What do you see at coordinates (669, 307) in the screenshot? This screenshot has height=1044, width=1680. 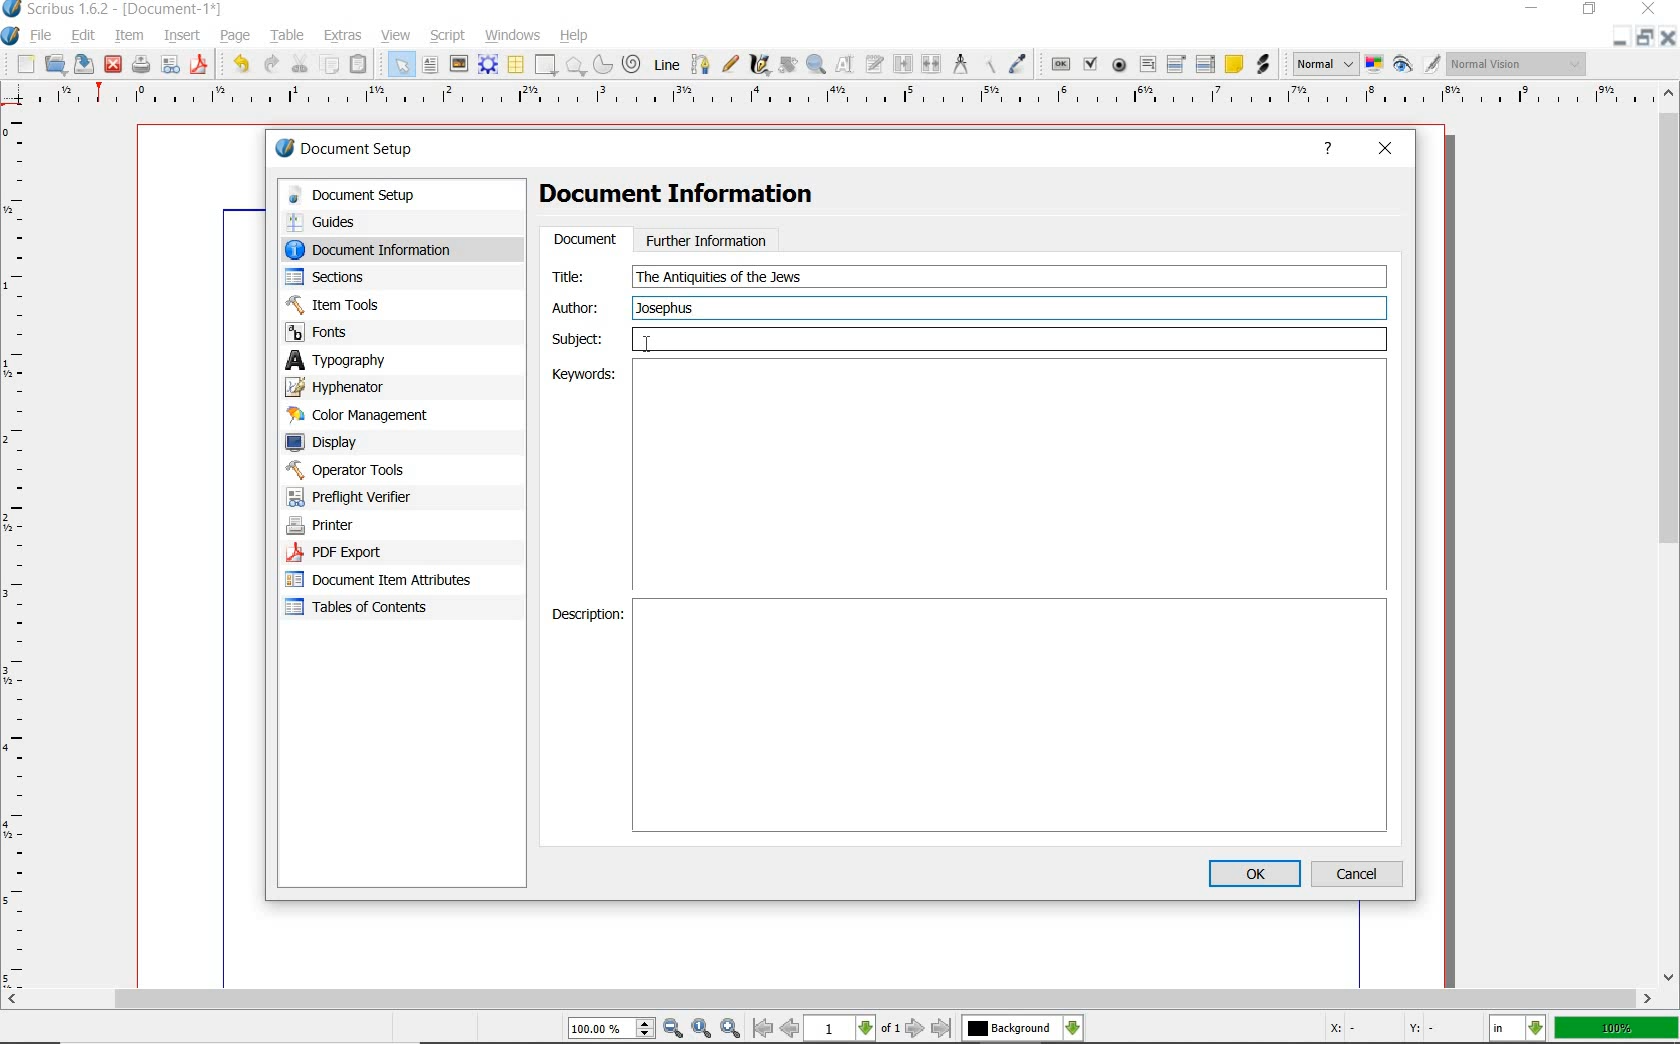 I see `Author Text` at bounding box center [669, 307].